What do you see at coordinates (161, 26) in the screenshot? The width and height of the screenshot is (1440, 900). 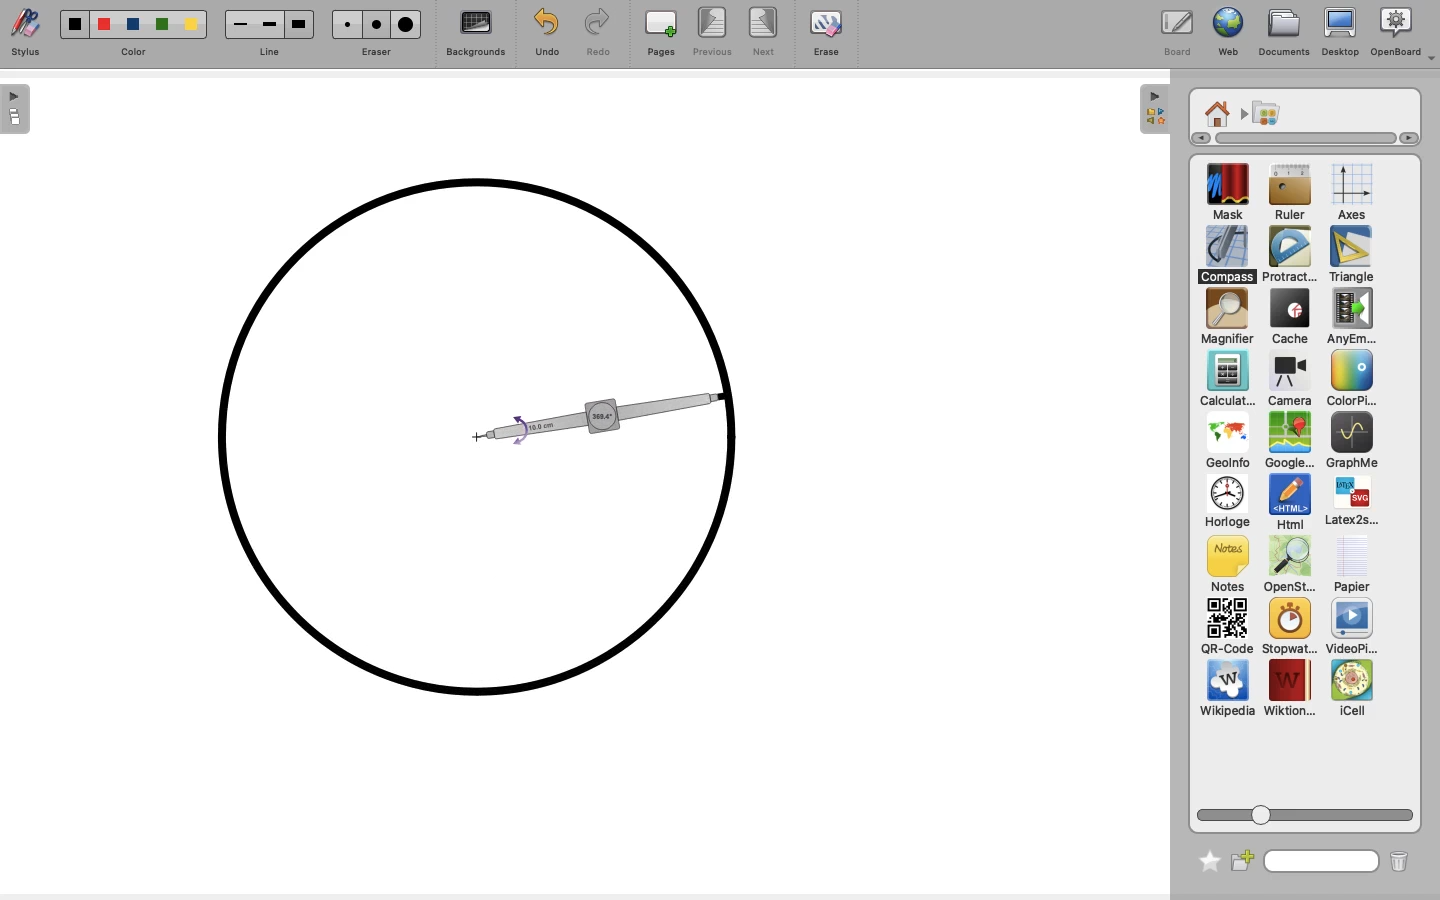 I see `color 4` at bounding box center [161, 26].